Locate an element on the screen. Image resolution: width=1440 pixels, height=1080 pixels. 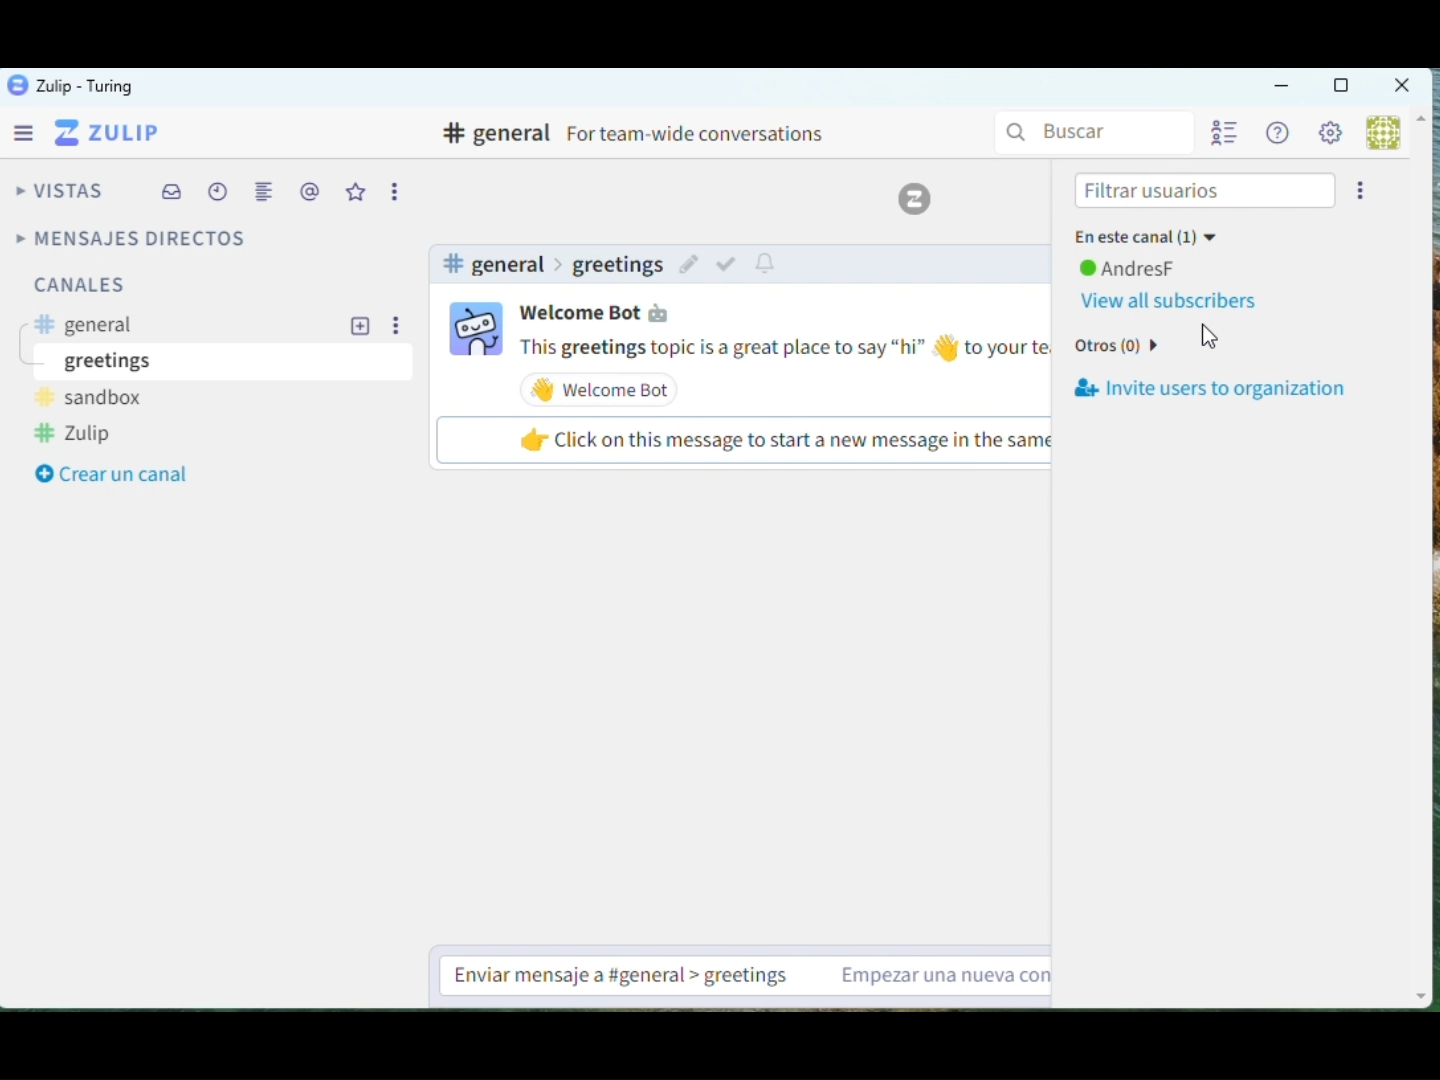
channel is located at coordinates (552, 263).